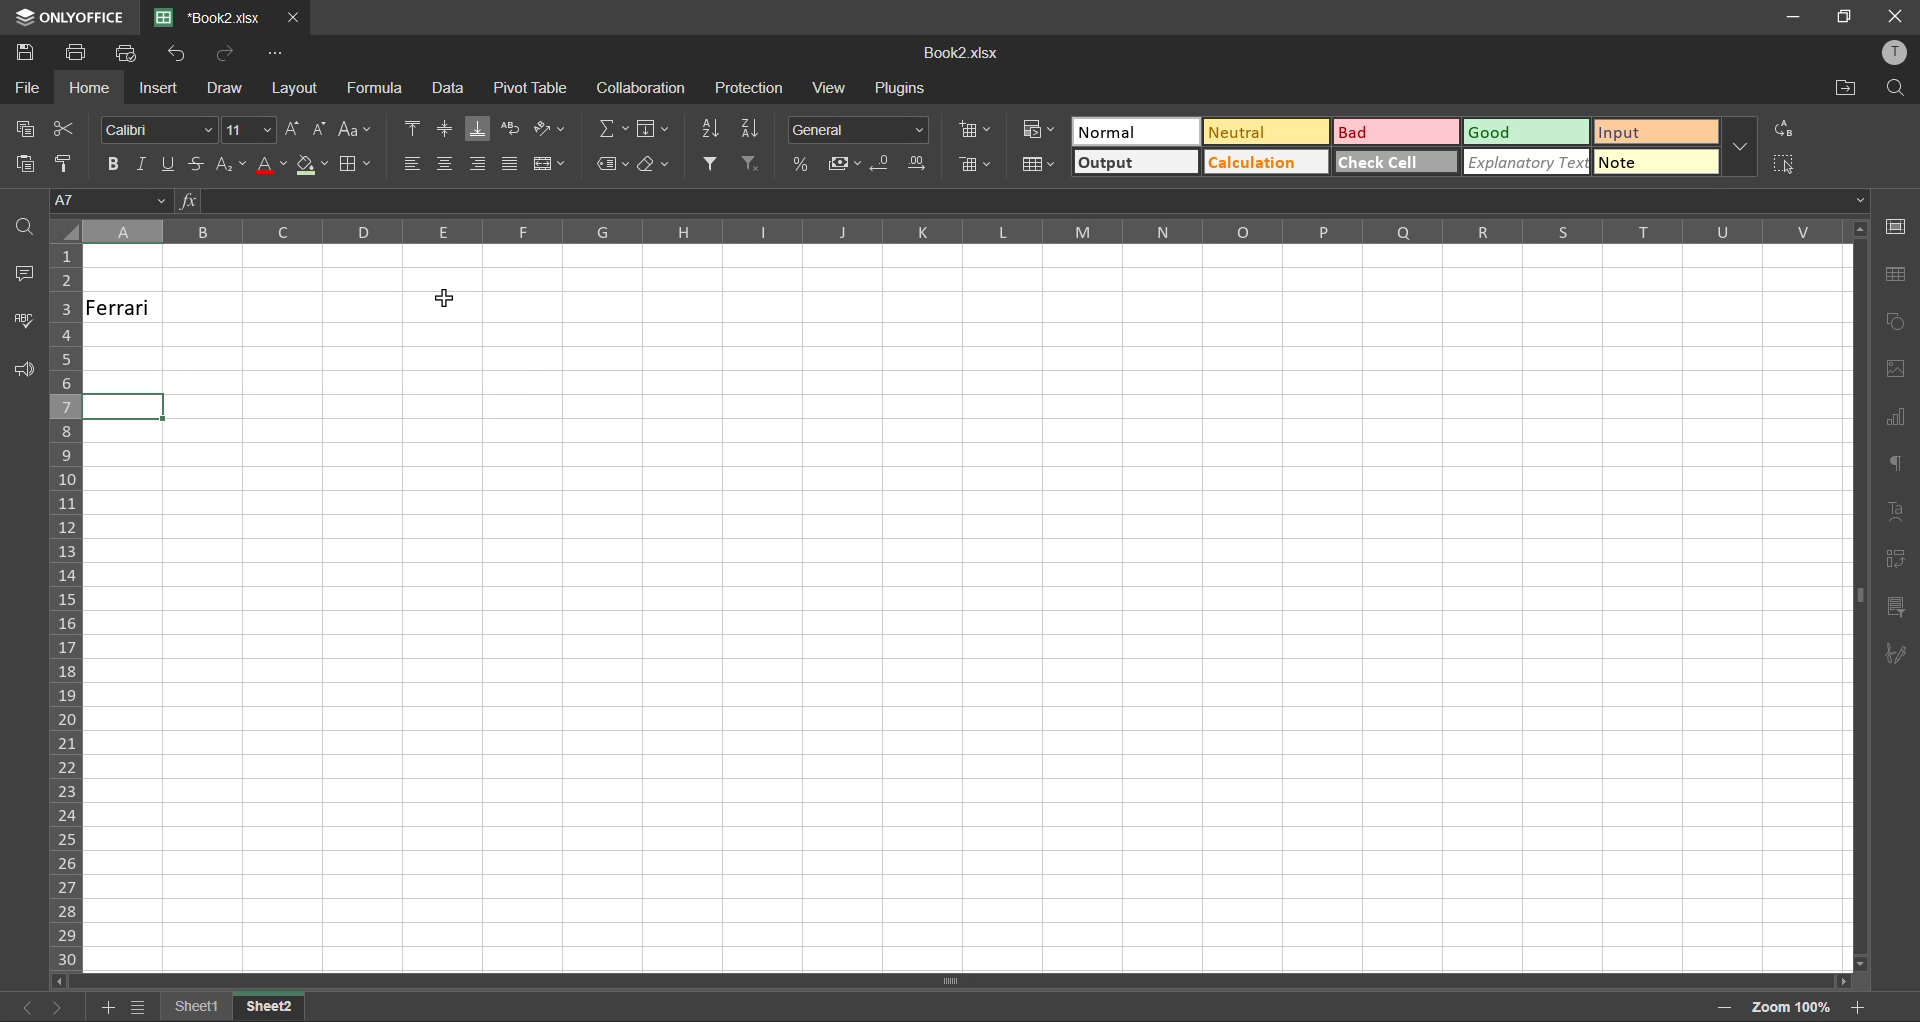  What do you see at coordinates (556, 166) in the screenshot?
I see `merge and center` at bounding box center [556, 166].